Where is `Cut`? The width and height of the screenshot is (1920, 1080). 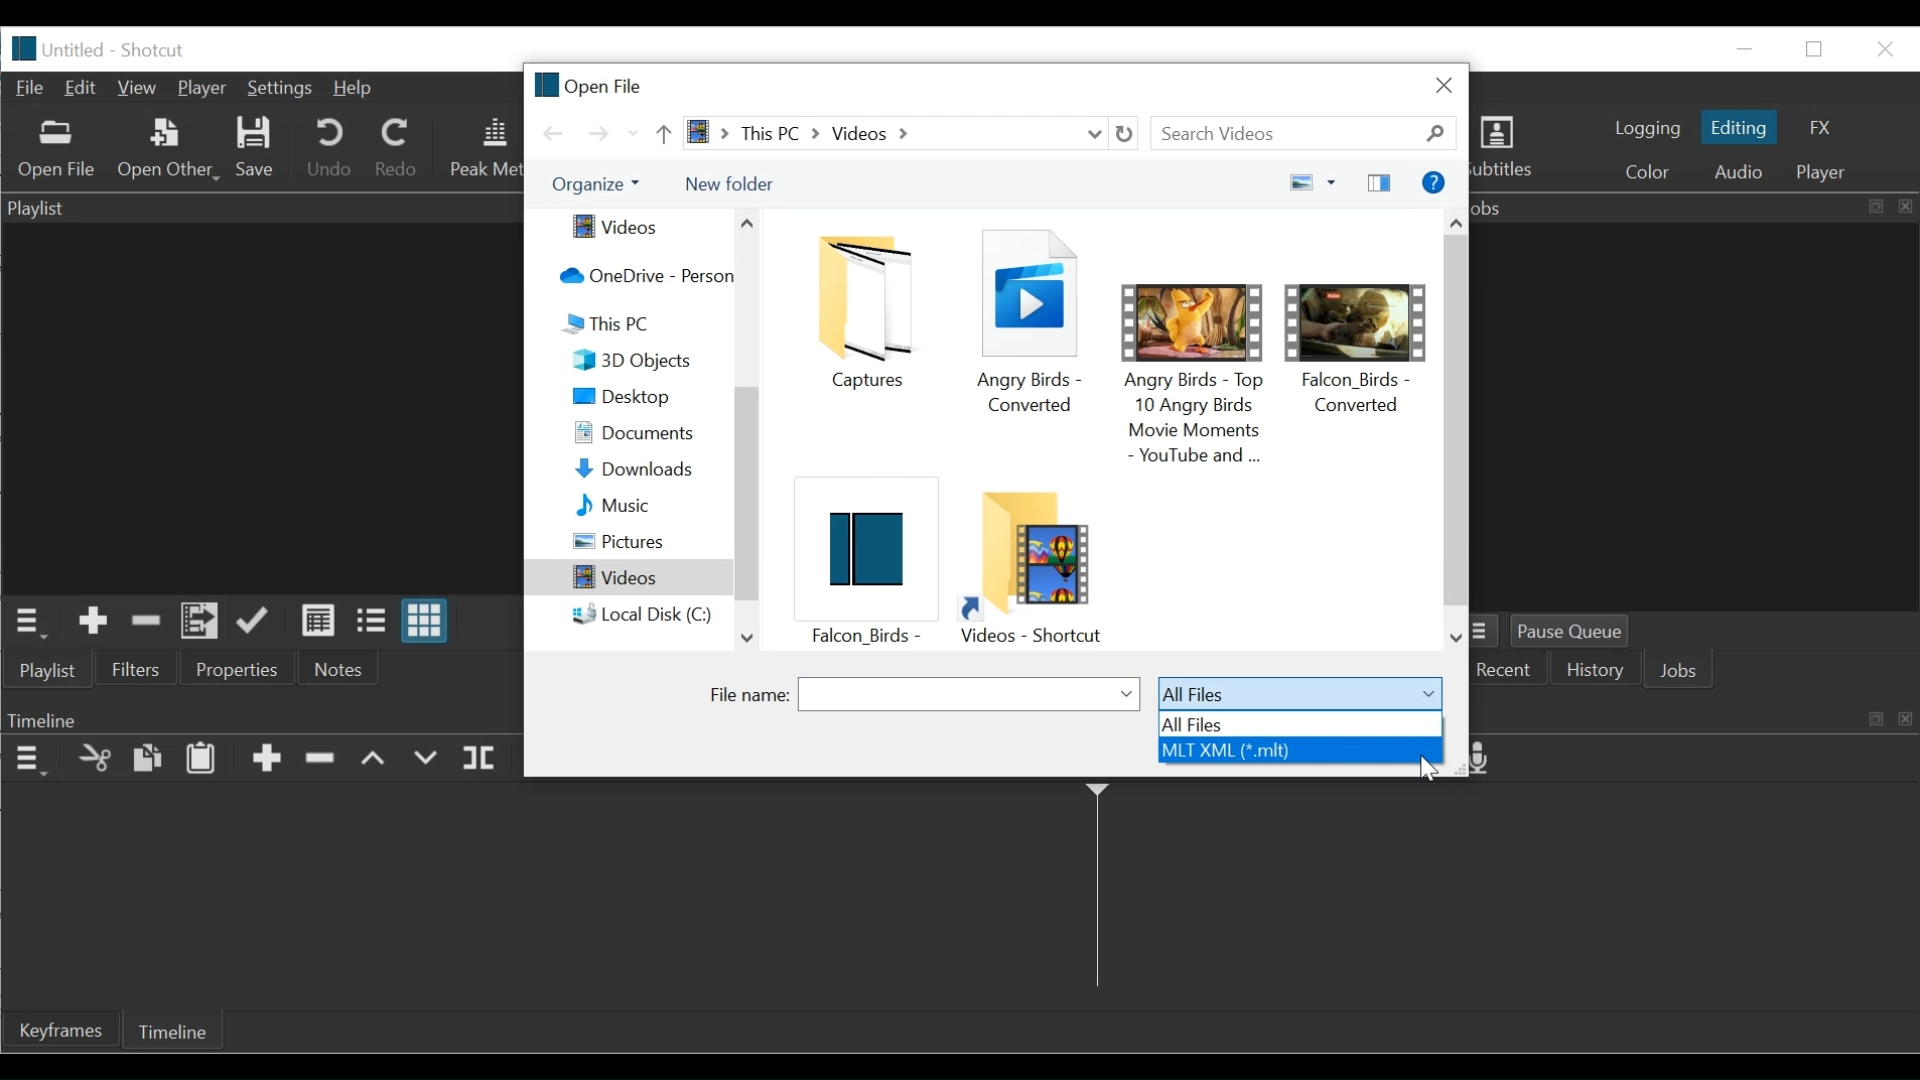 Cut is located at coordinates (94, 760).